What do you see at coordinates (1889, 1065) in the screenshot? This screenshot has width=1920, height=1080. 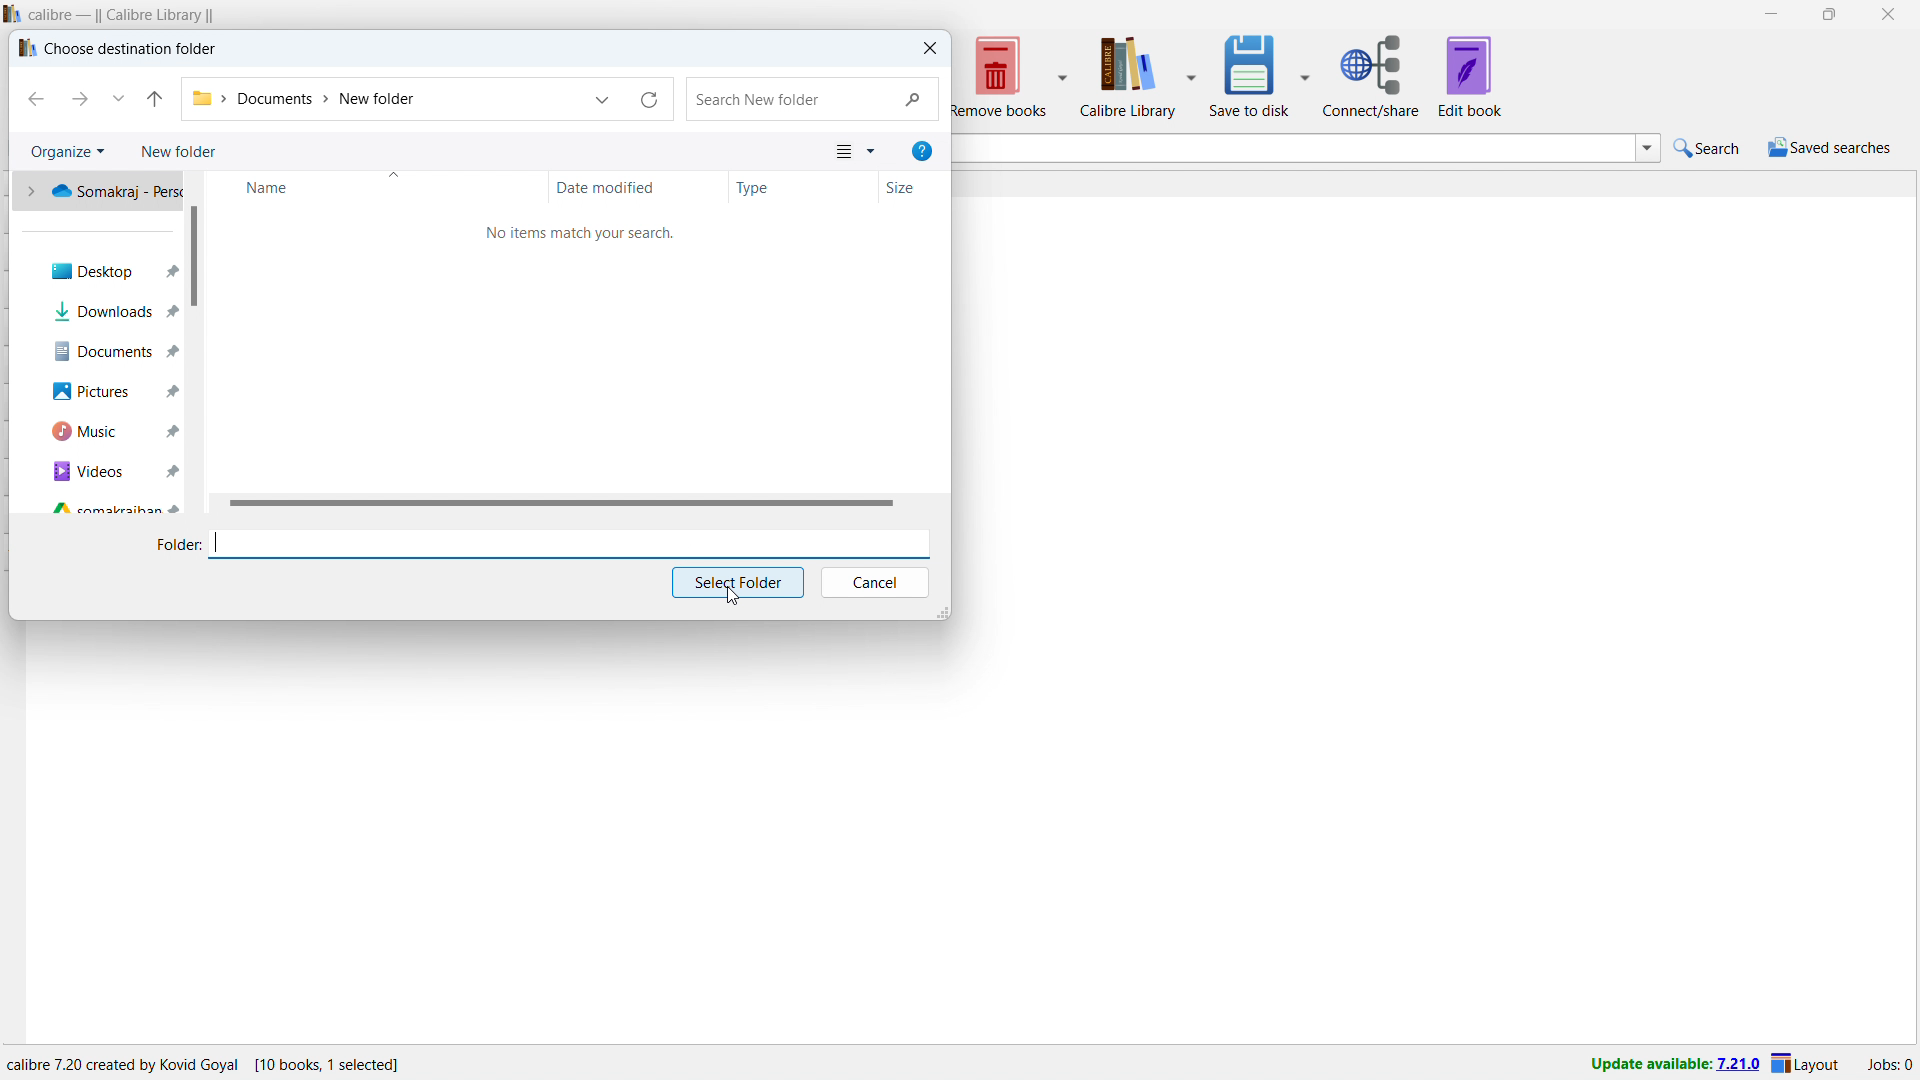 I see `active jobs` at bounding box center [1889, 1065].